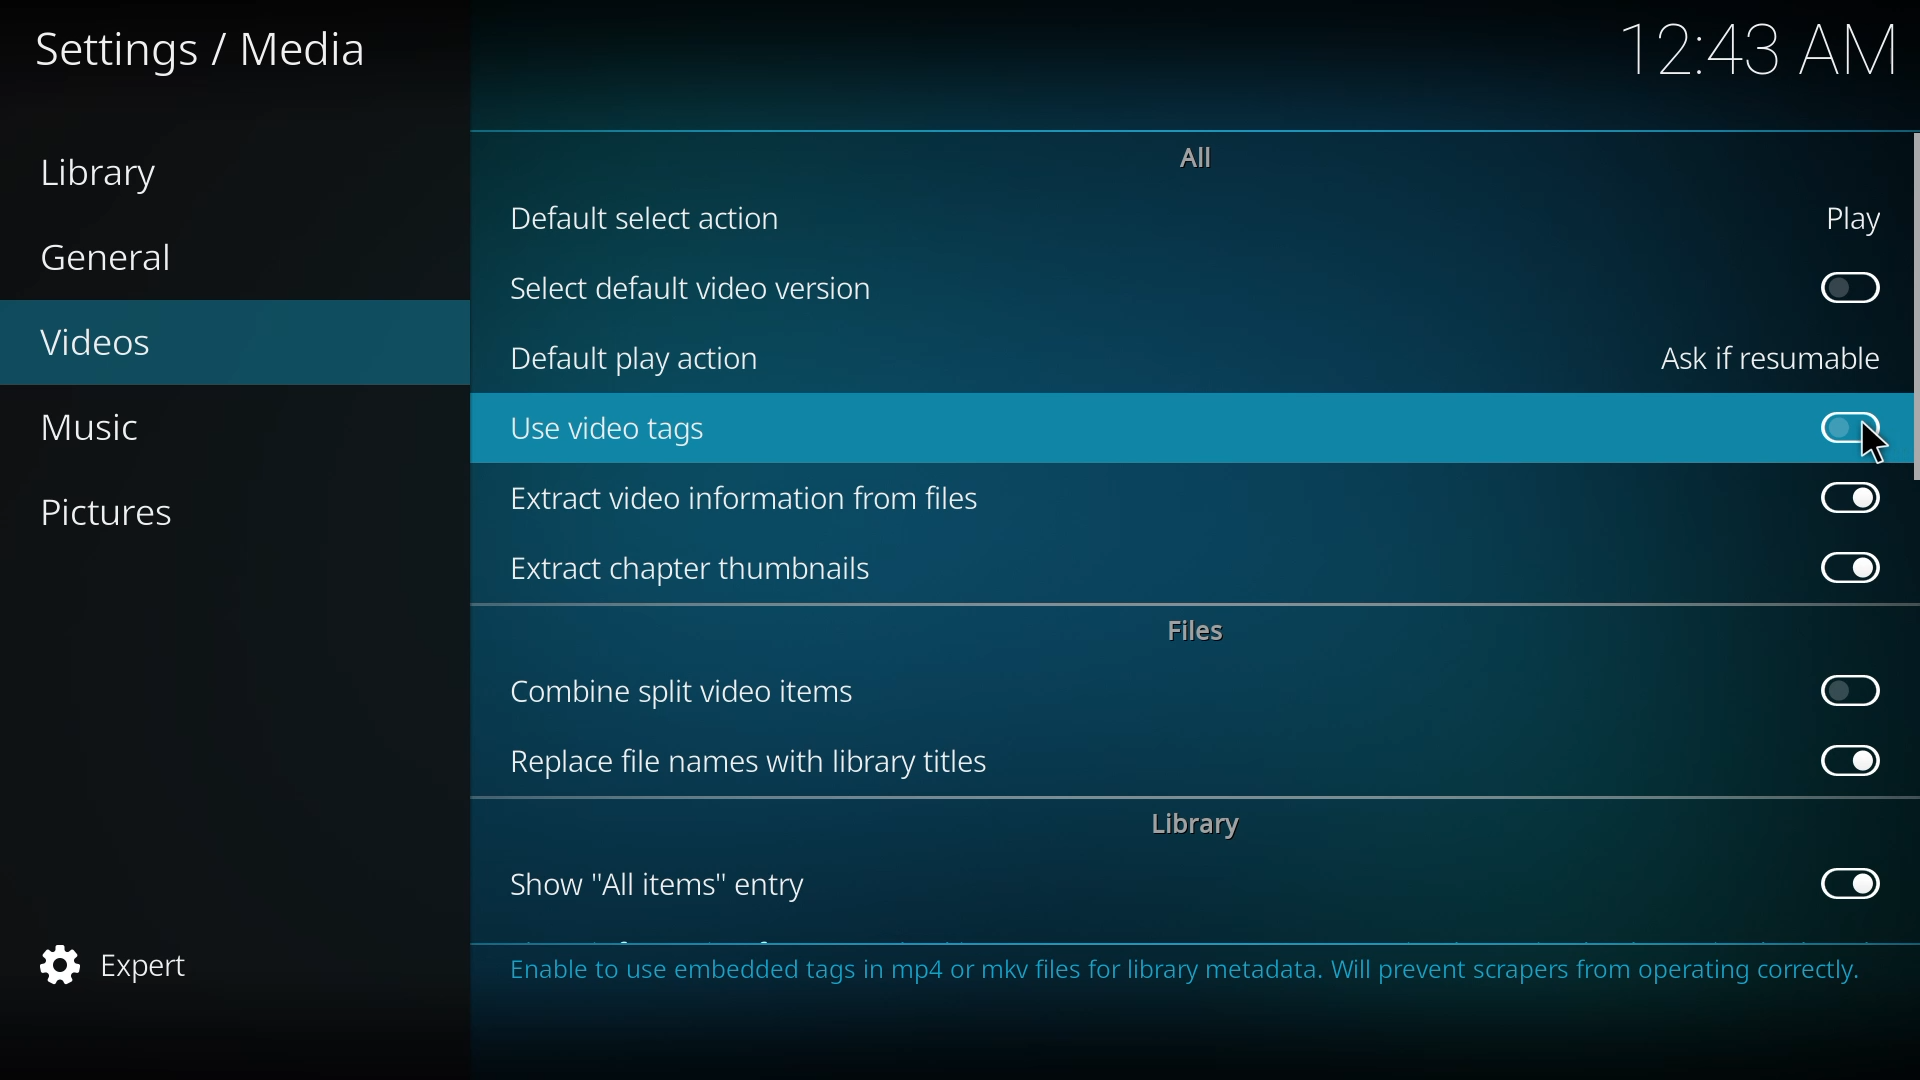  I want to click on music, so click(105, 430).